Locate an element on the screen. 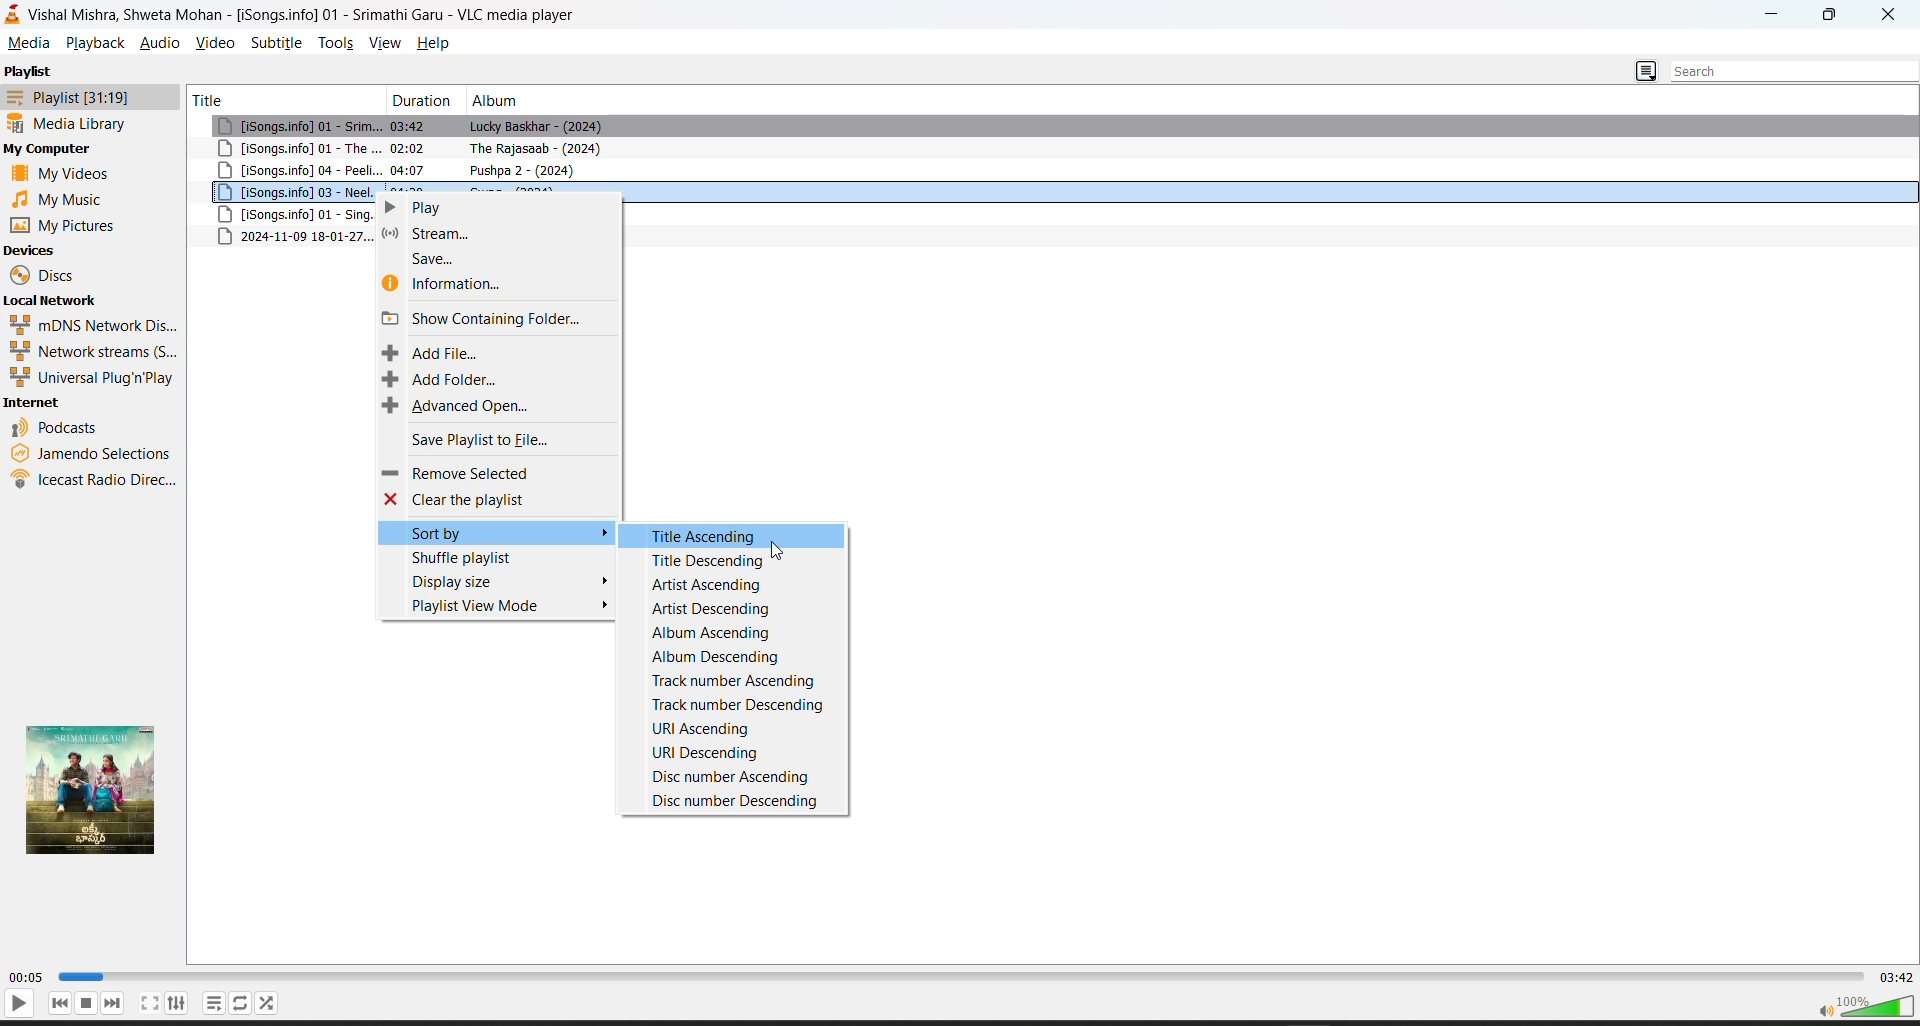 The height and width of the screenshot is (1026, 1920). podcast is located at coordinates (66, 427).